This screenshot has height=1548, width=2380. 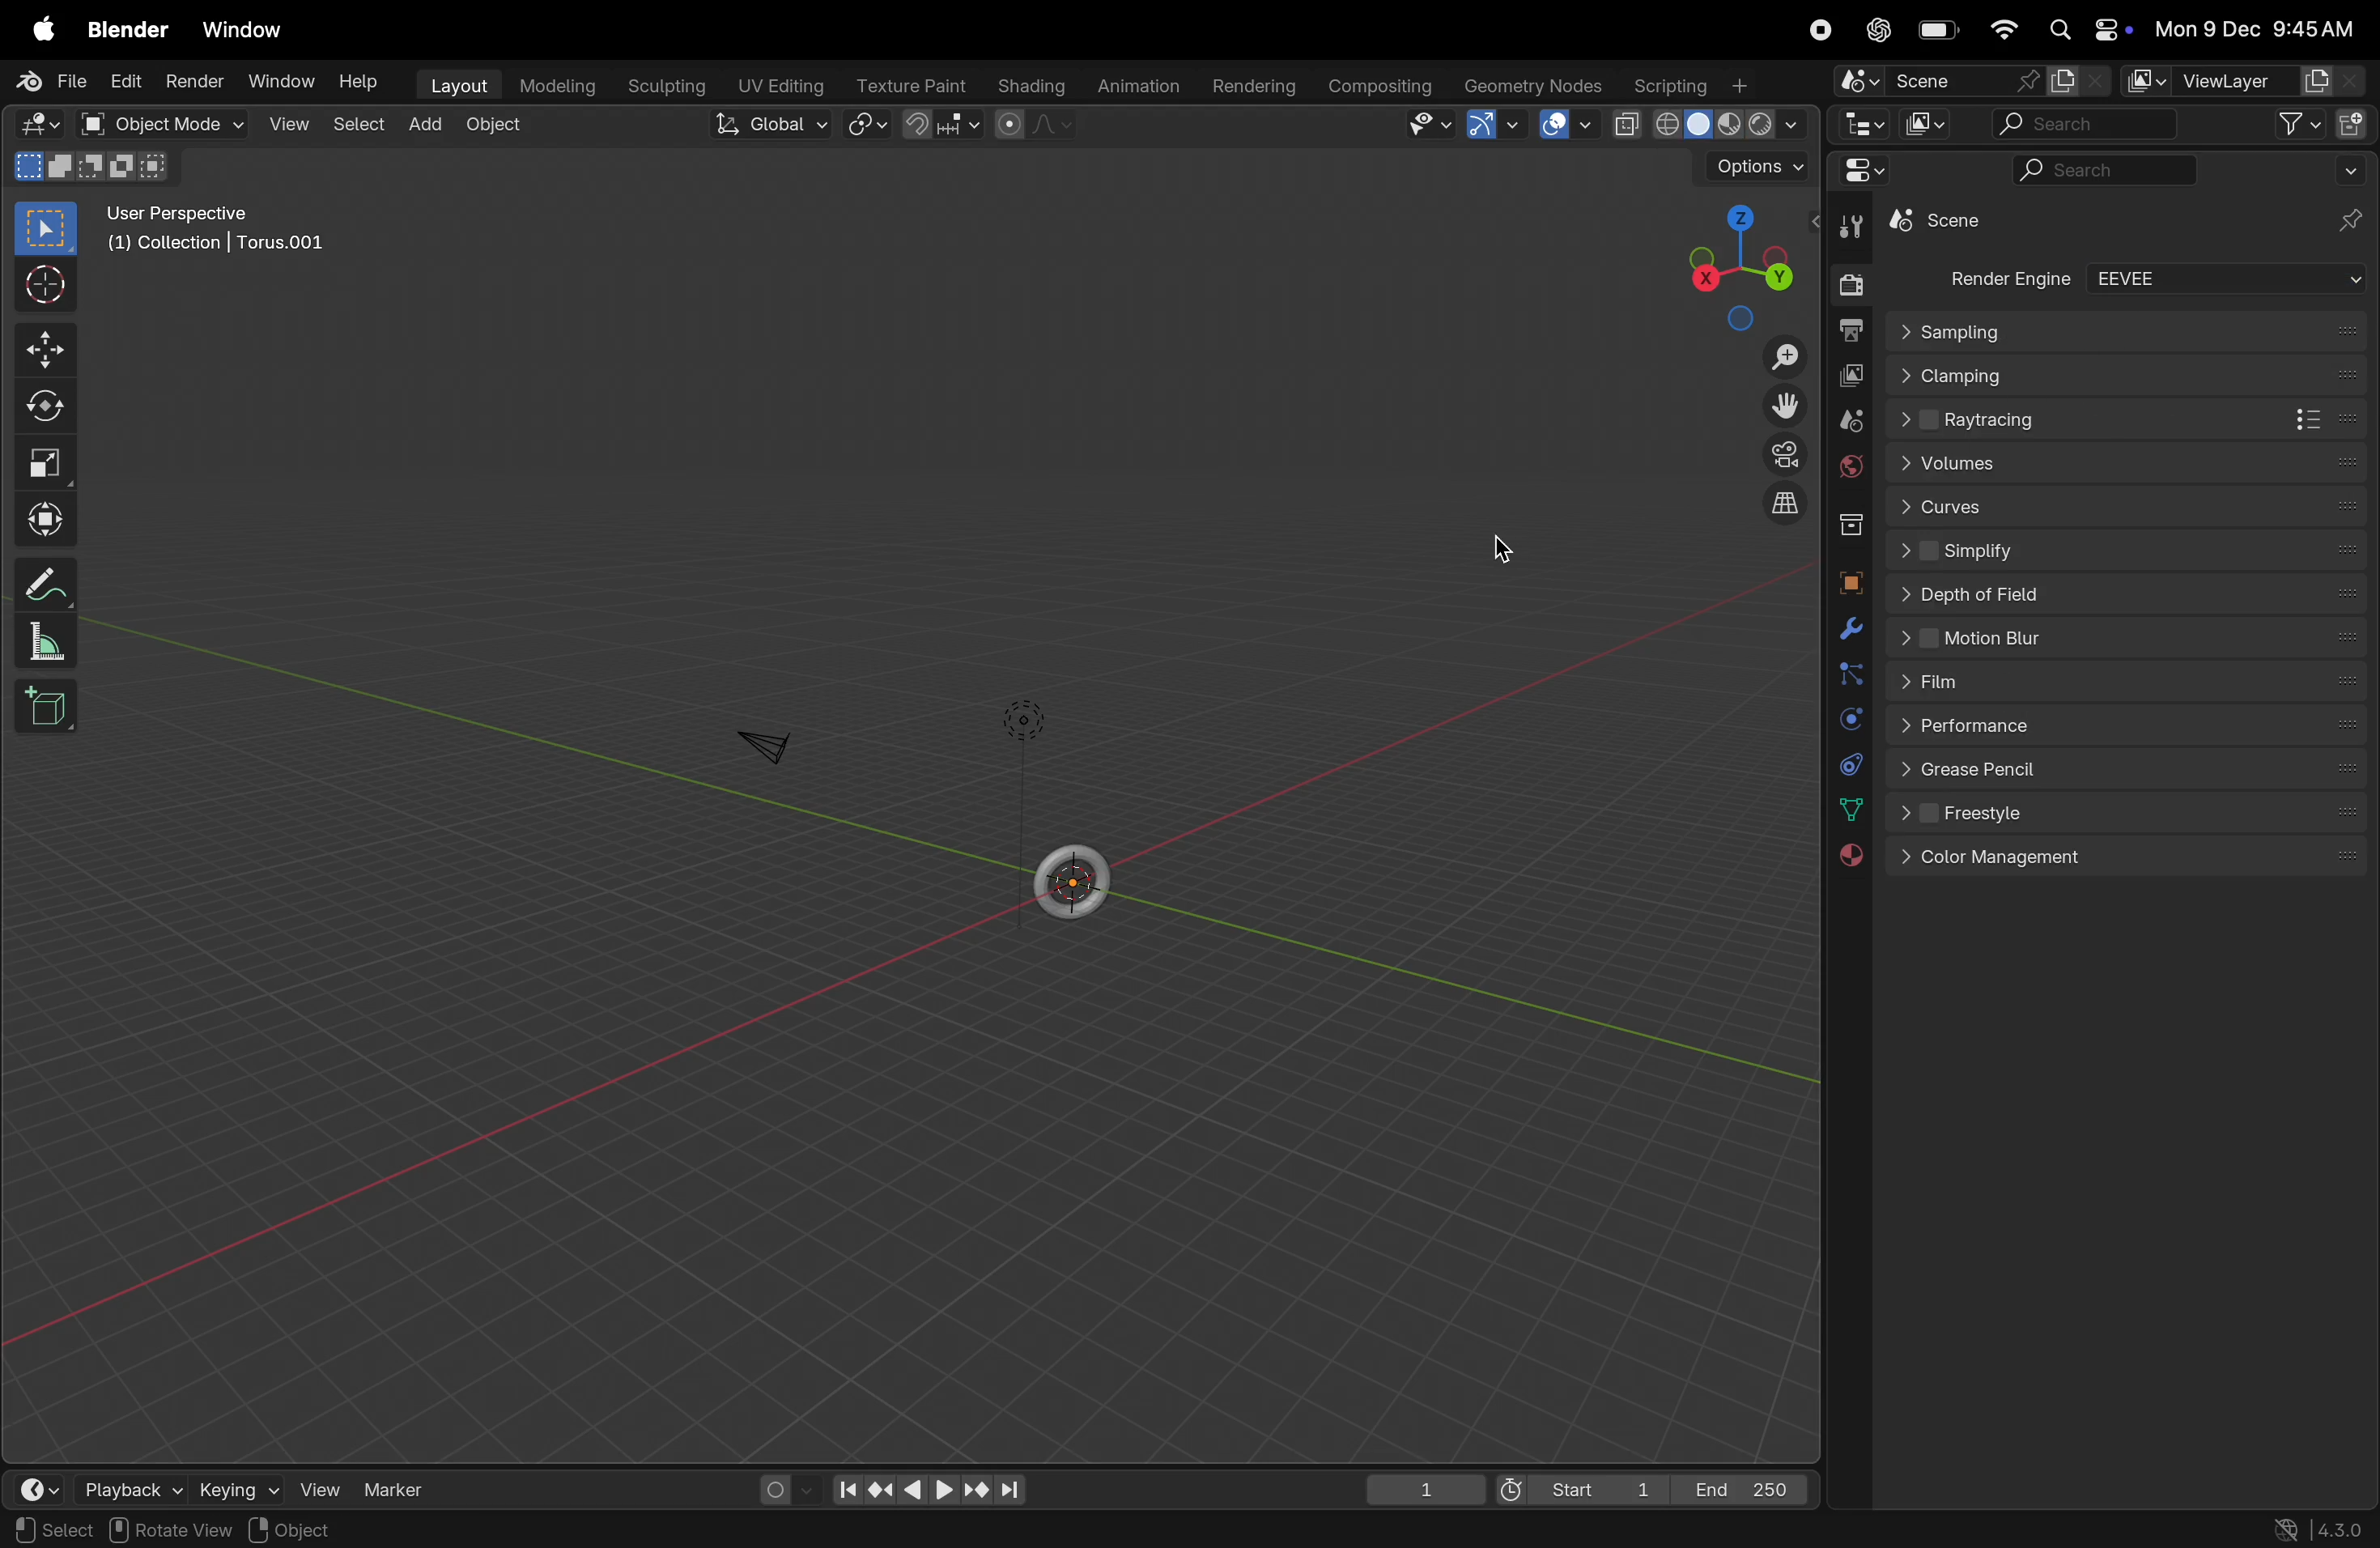 I want to click on texture point, so click(x=908, y=85).